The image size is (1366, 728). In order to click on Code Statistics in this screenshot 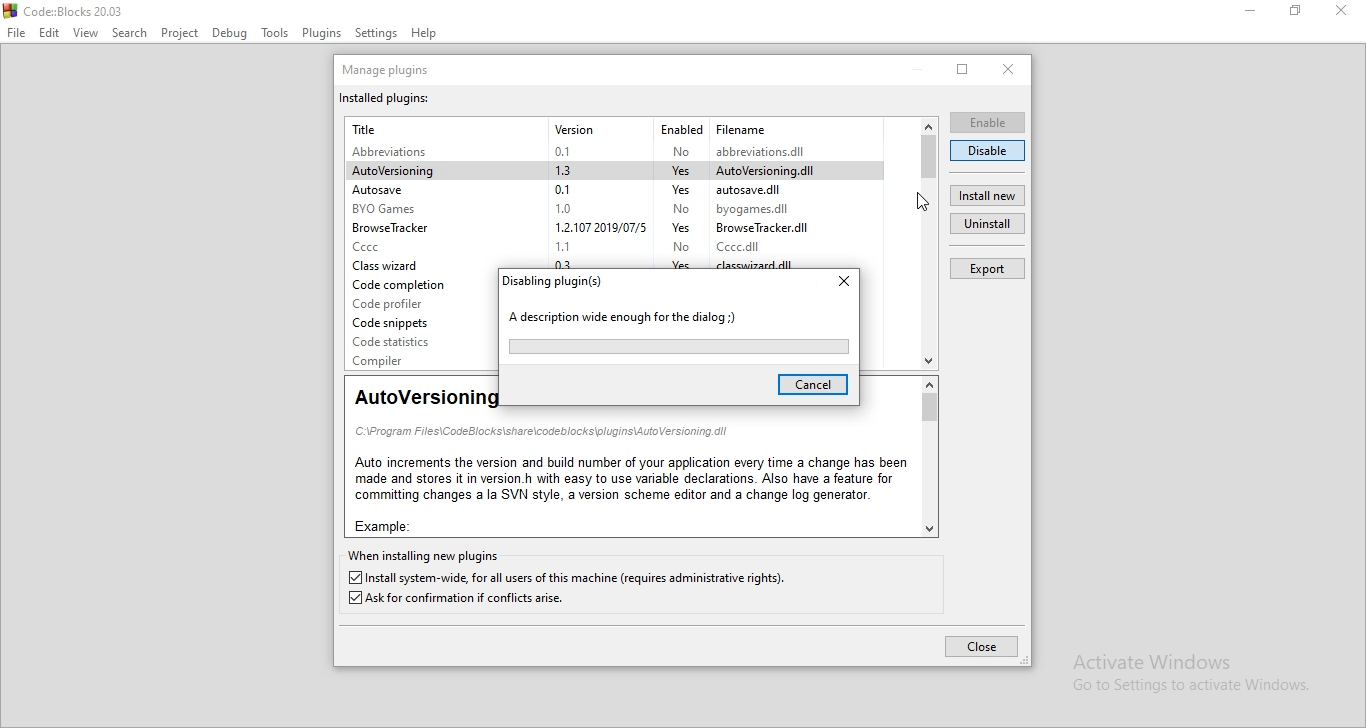, I will do `click(402, 342)`.